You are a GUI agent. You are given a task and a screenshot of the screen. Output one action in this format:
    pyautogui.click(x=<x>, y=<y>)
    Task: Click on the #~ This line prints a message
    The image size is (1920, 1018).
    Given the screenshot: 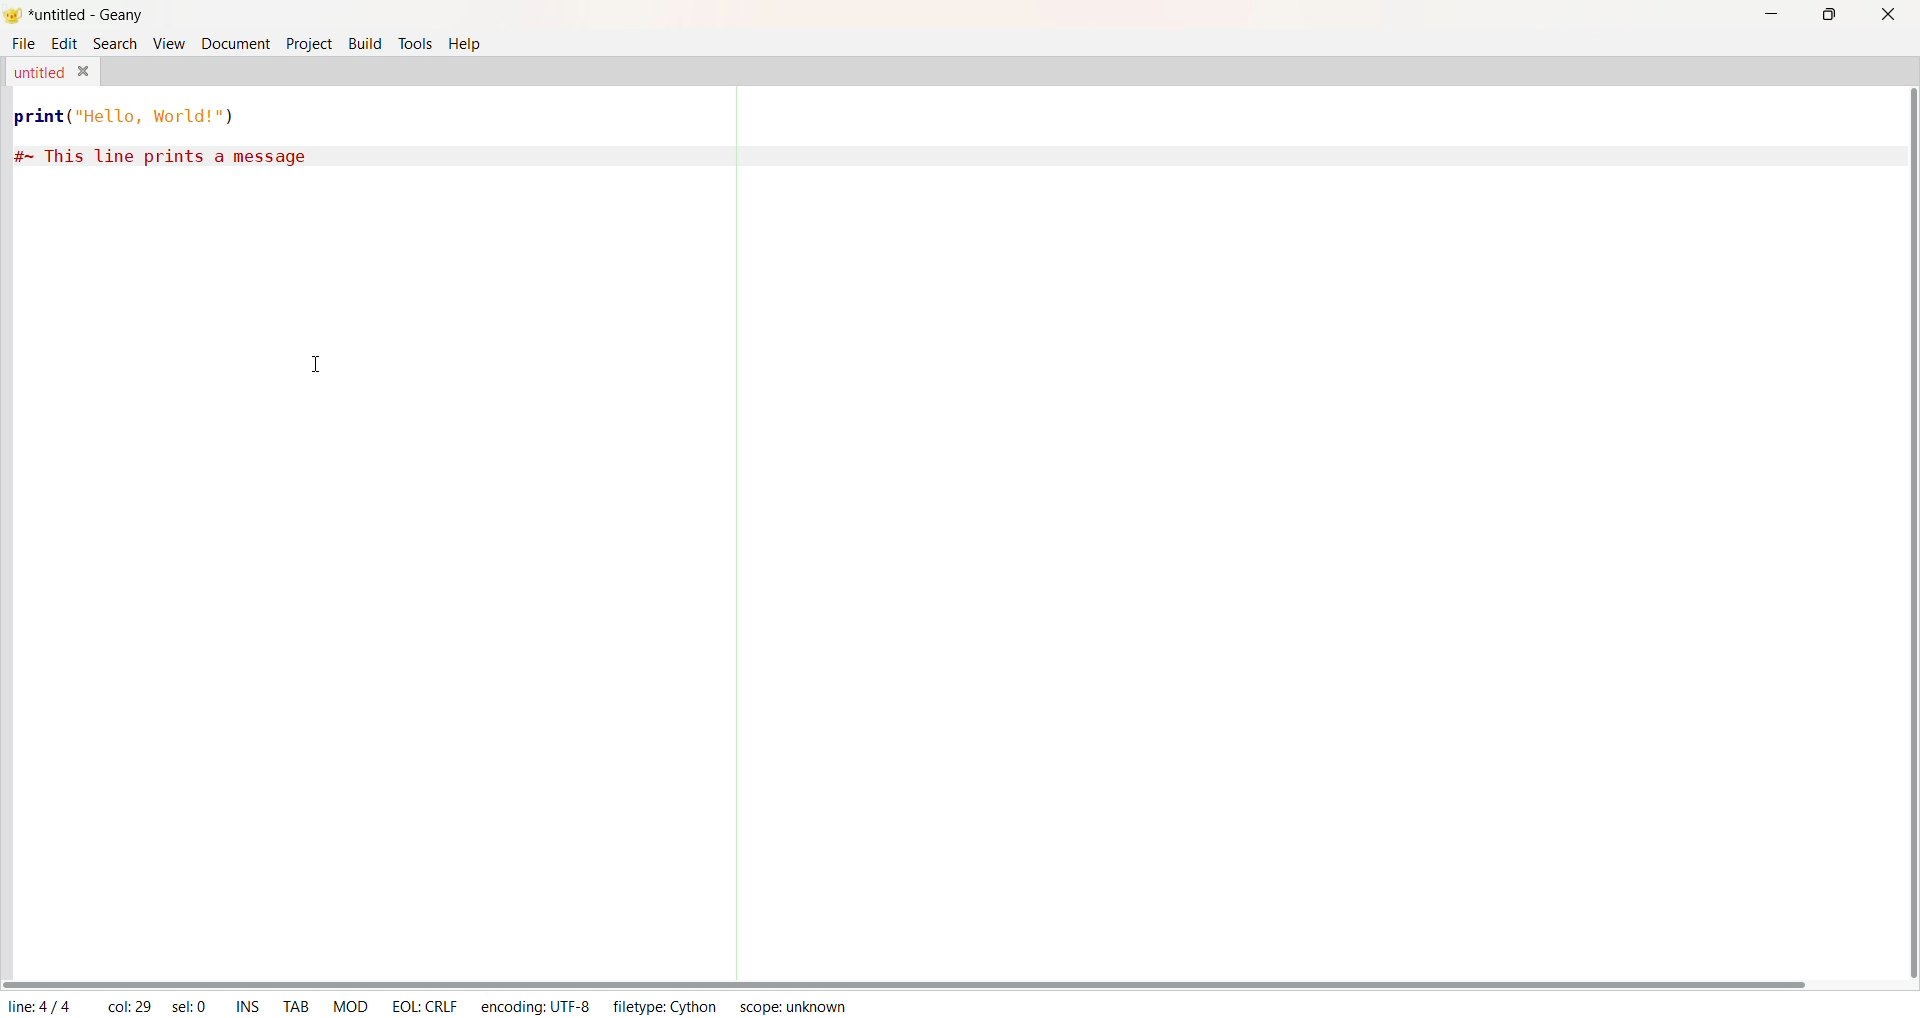 What is the action you would take?
    pyautogui.click(x=187, y=158)
    